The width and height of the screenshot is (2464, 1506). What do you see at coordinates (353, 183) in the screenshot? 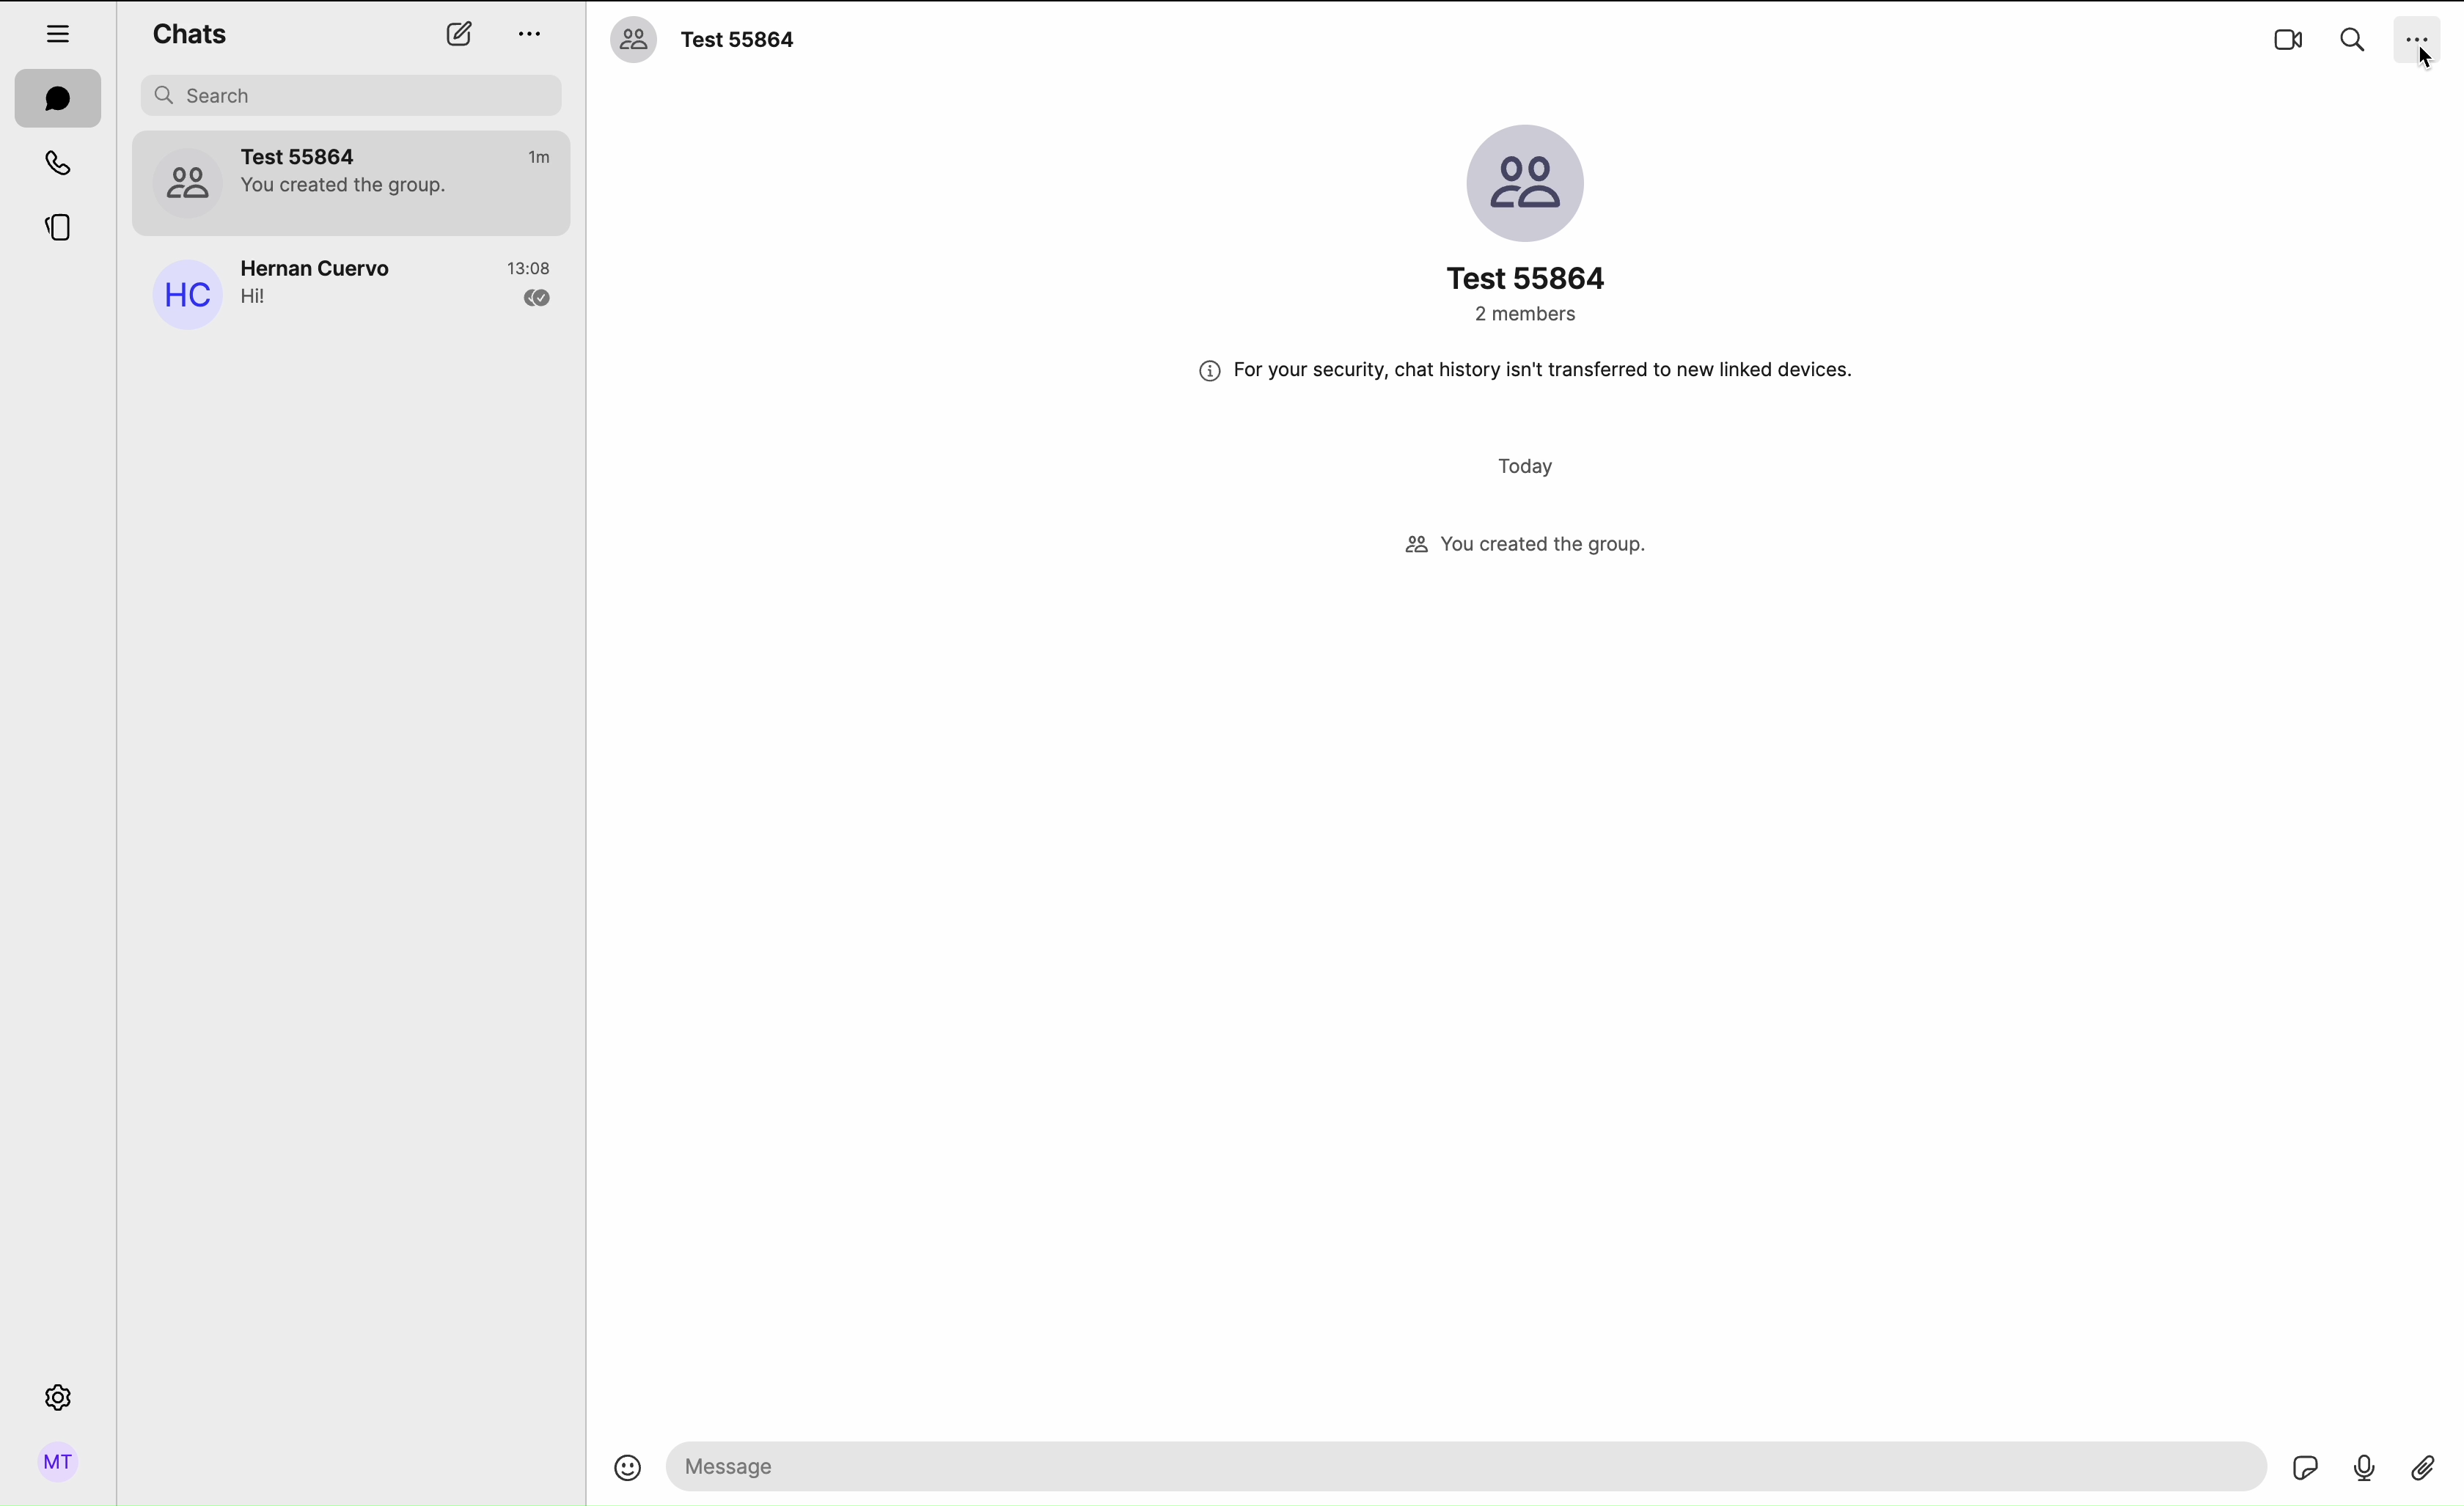
I see `Test 55864 group` at bounding box center [353, 183].